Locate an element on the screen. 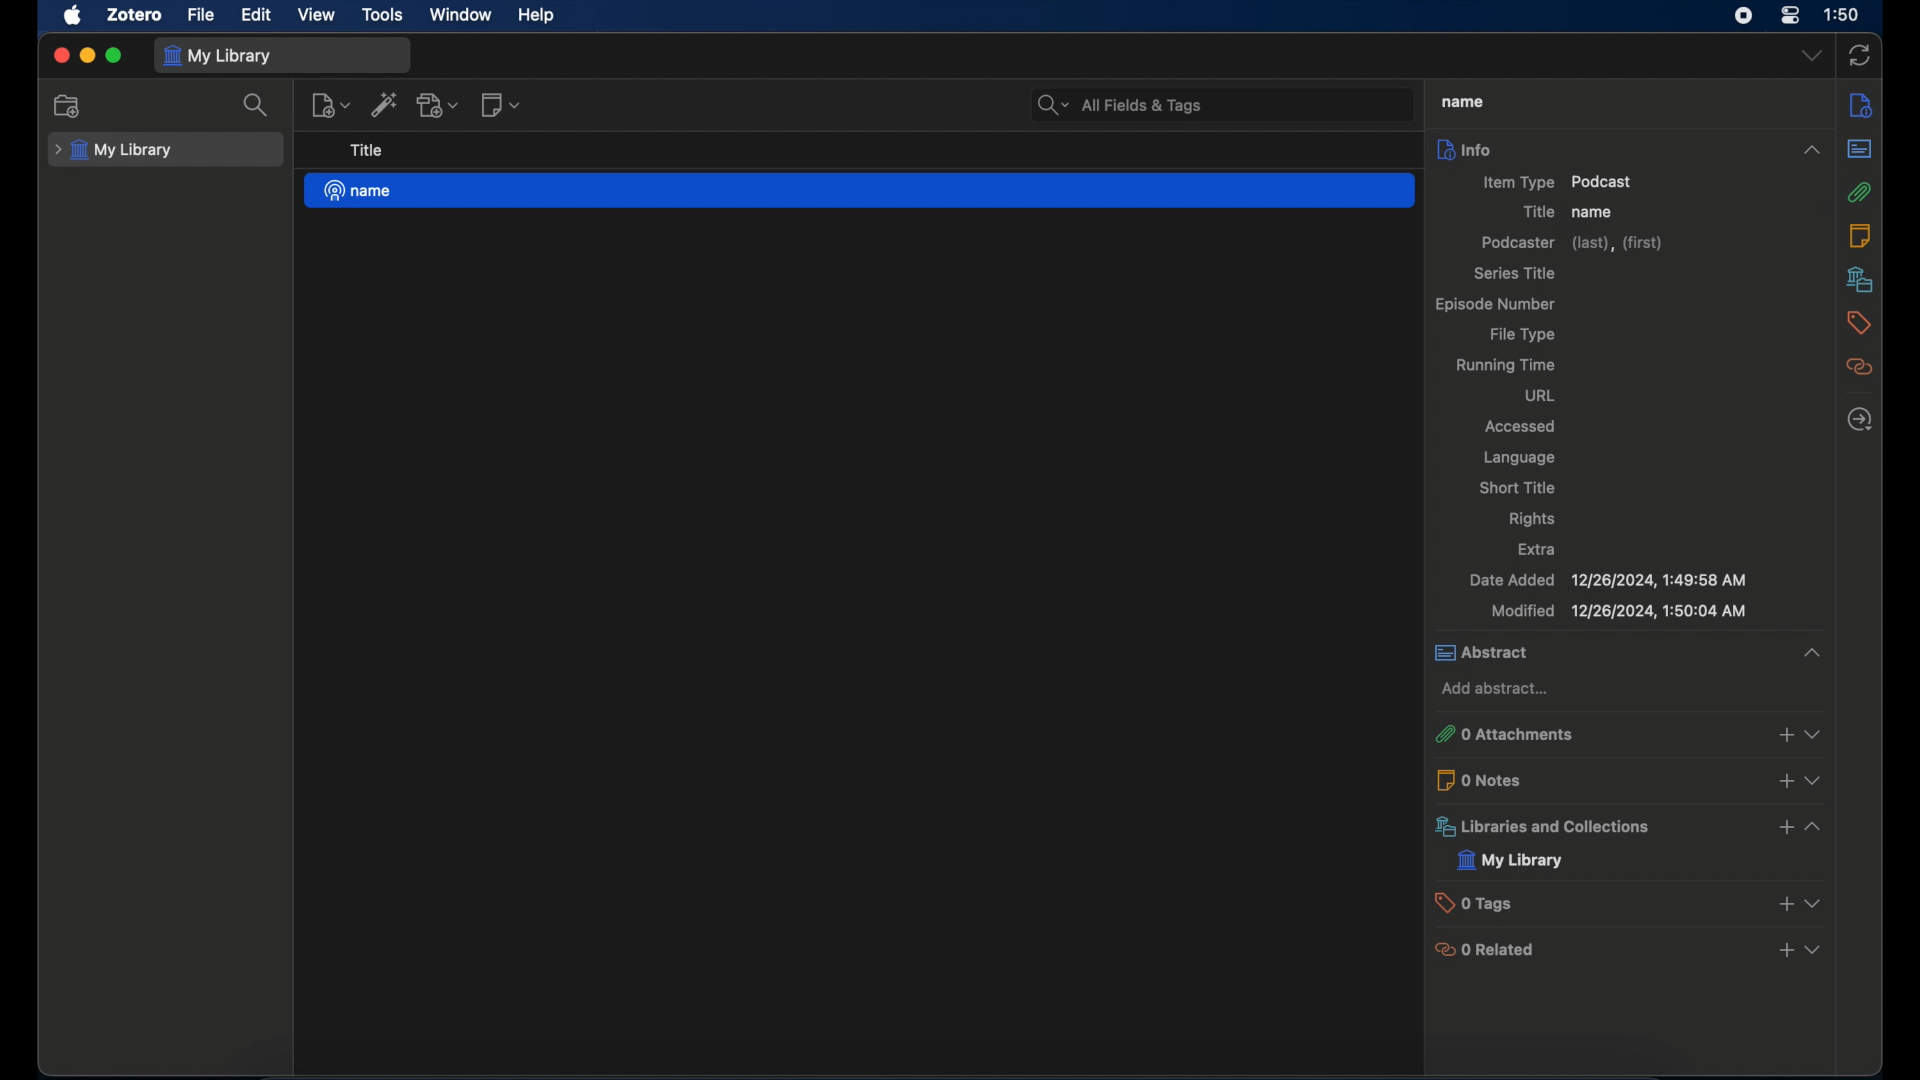  help is located at coordinates (539, 16).